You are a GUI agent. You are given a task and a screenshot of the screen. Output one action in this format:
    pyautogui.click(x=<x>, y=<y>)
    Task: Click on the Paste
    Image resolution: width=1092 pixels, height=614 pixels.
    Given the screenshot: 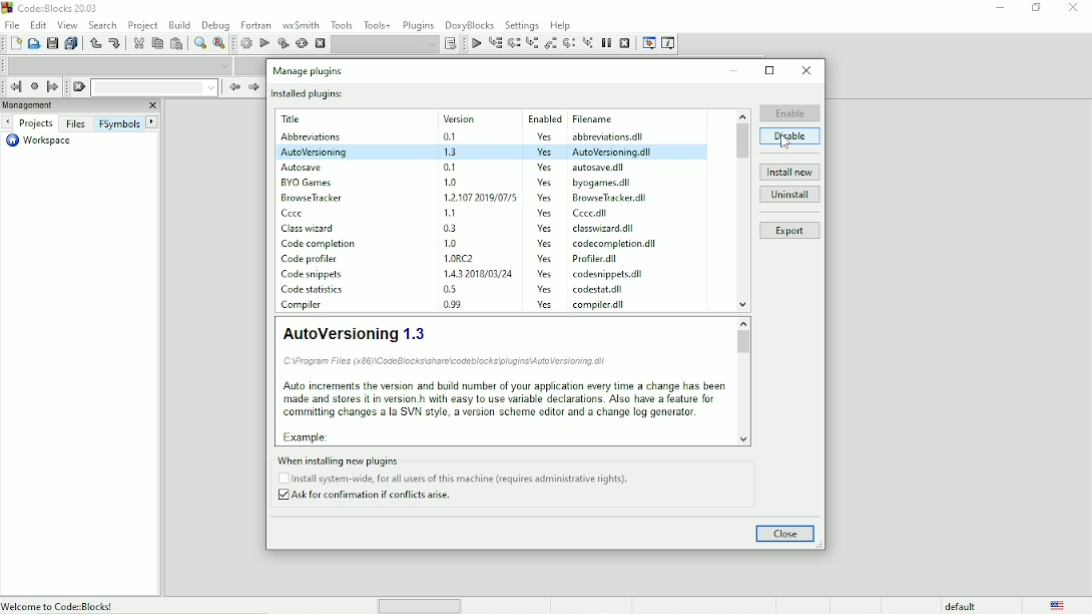 What is the action you would take?
    pyautogui.click(x=178, y=44)
    